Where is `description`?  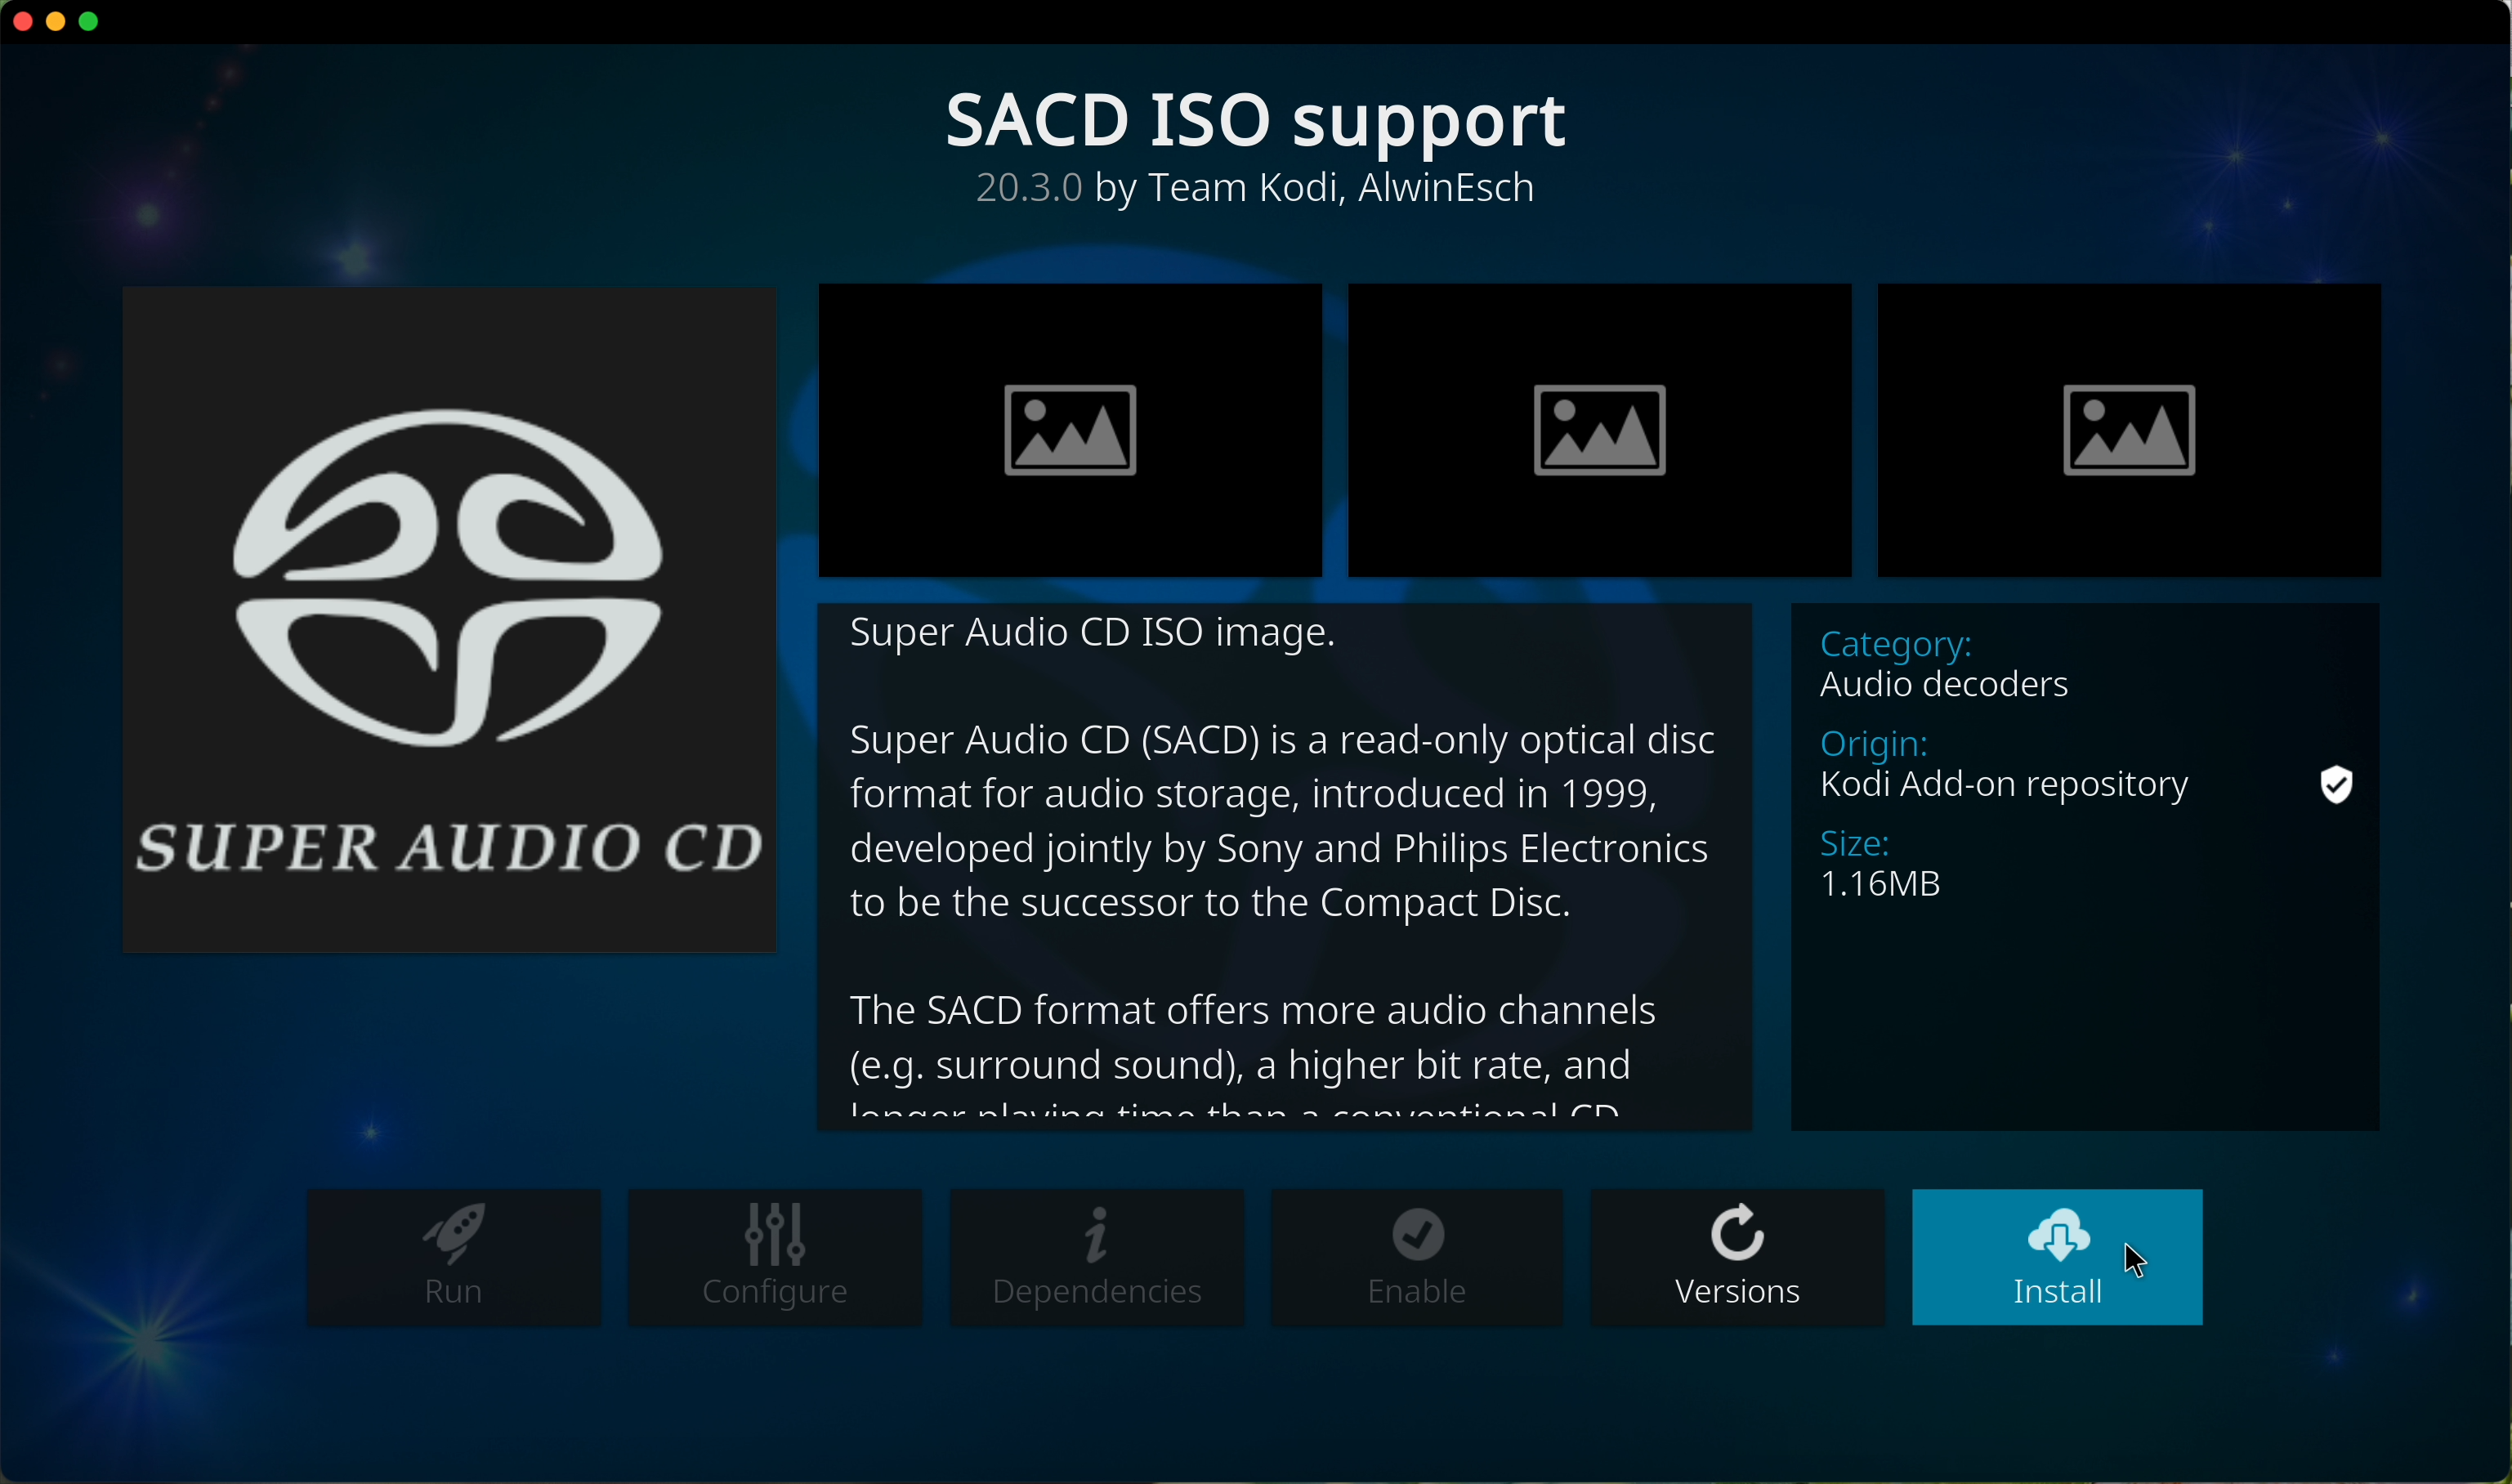
description is located at coordinates (1289, 867).